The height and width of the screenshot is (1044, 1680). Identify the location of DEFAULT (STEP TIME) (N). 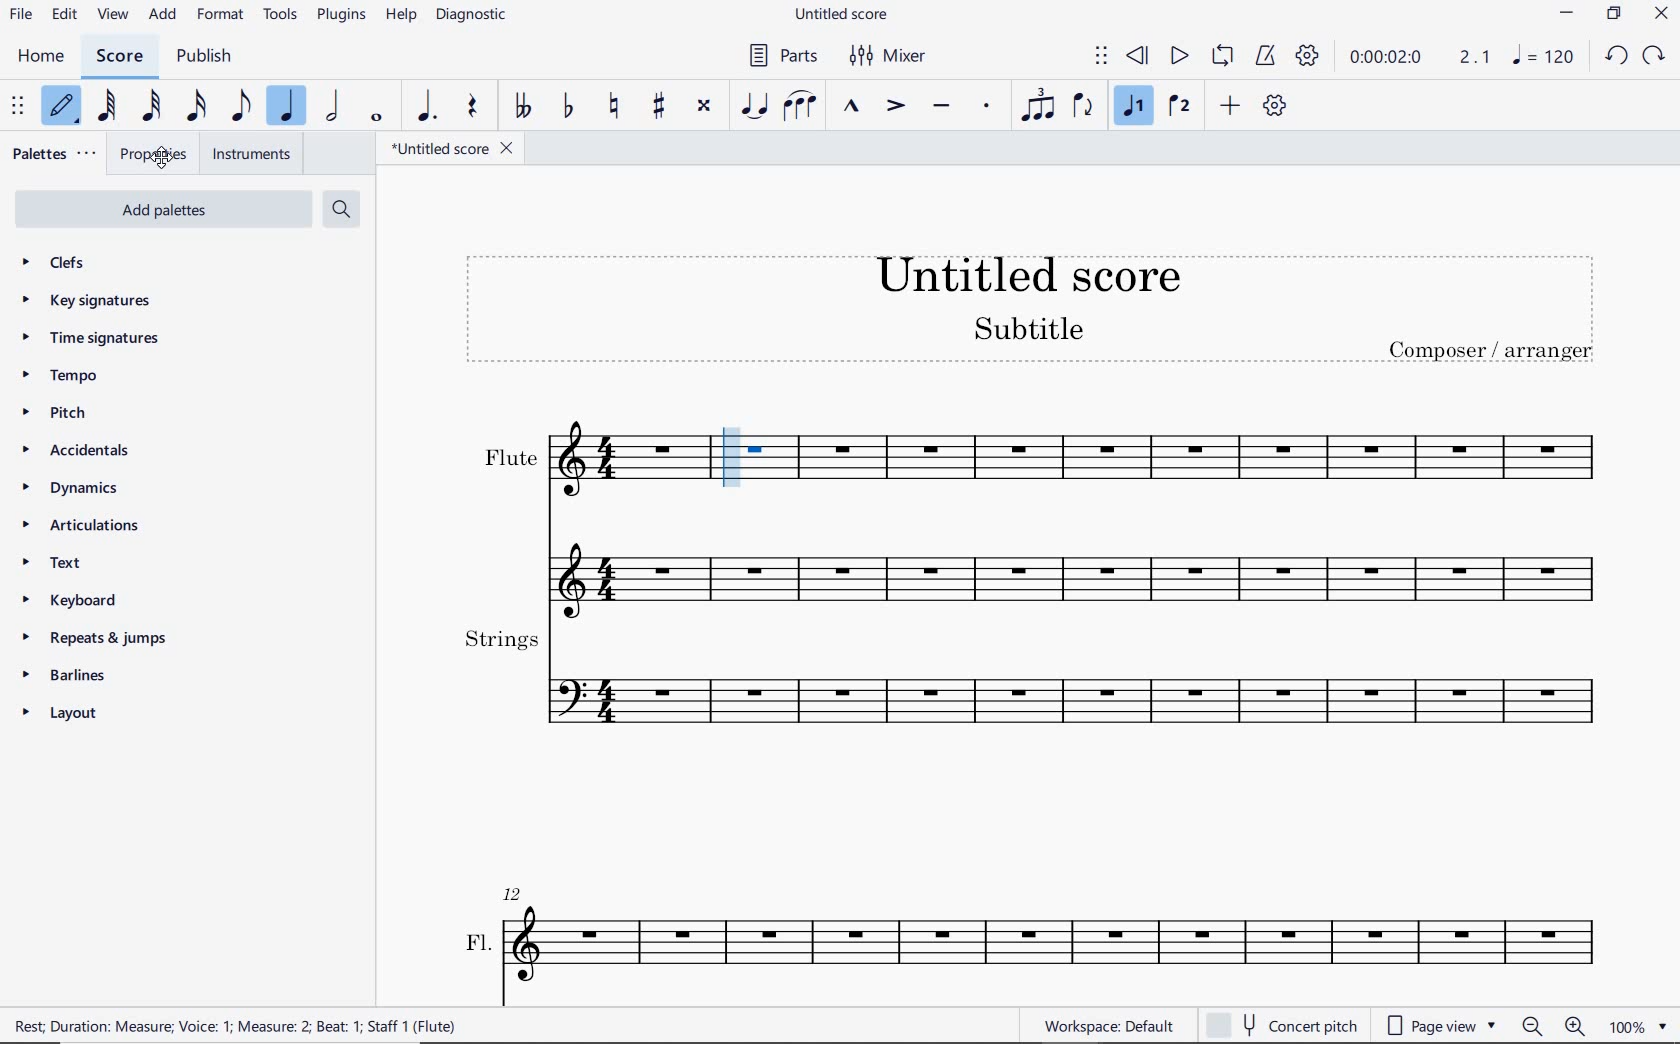
(61, 107).